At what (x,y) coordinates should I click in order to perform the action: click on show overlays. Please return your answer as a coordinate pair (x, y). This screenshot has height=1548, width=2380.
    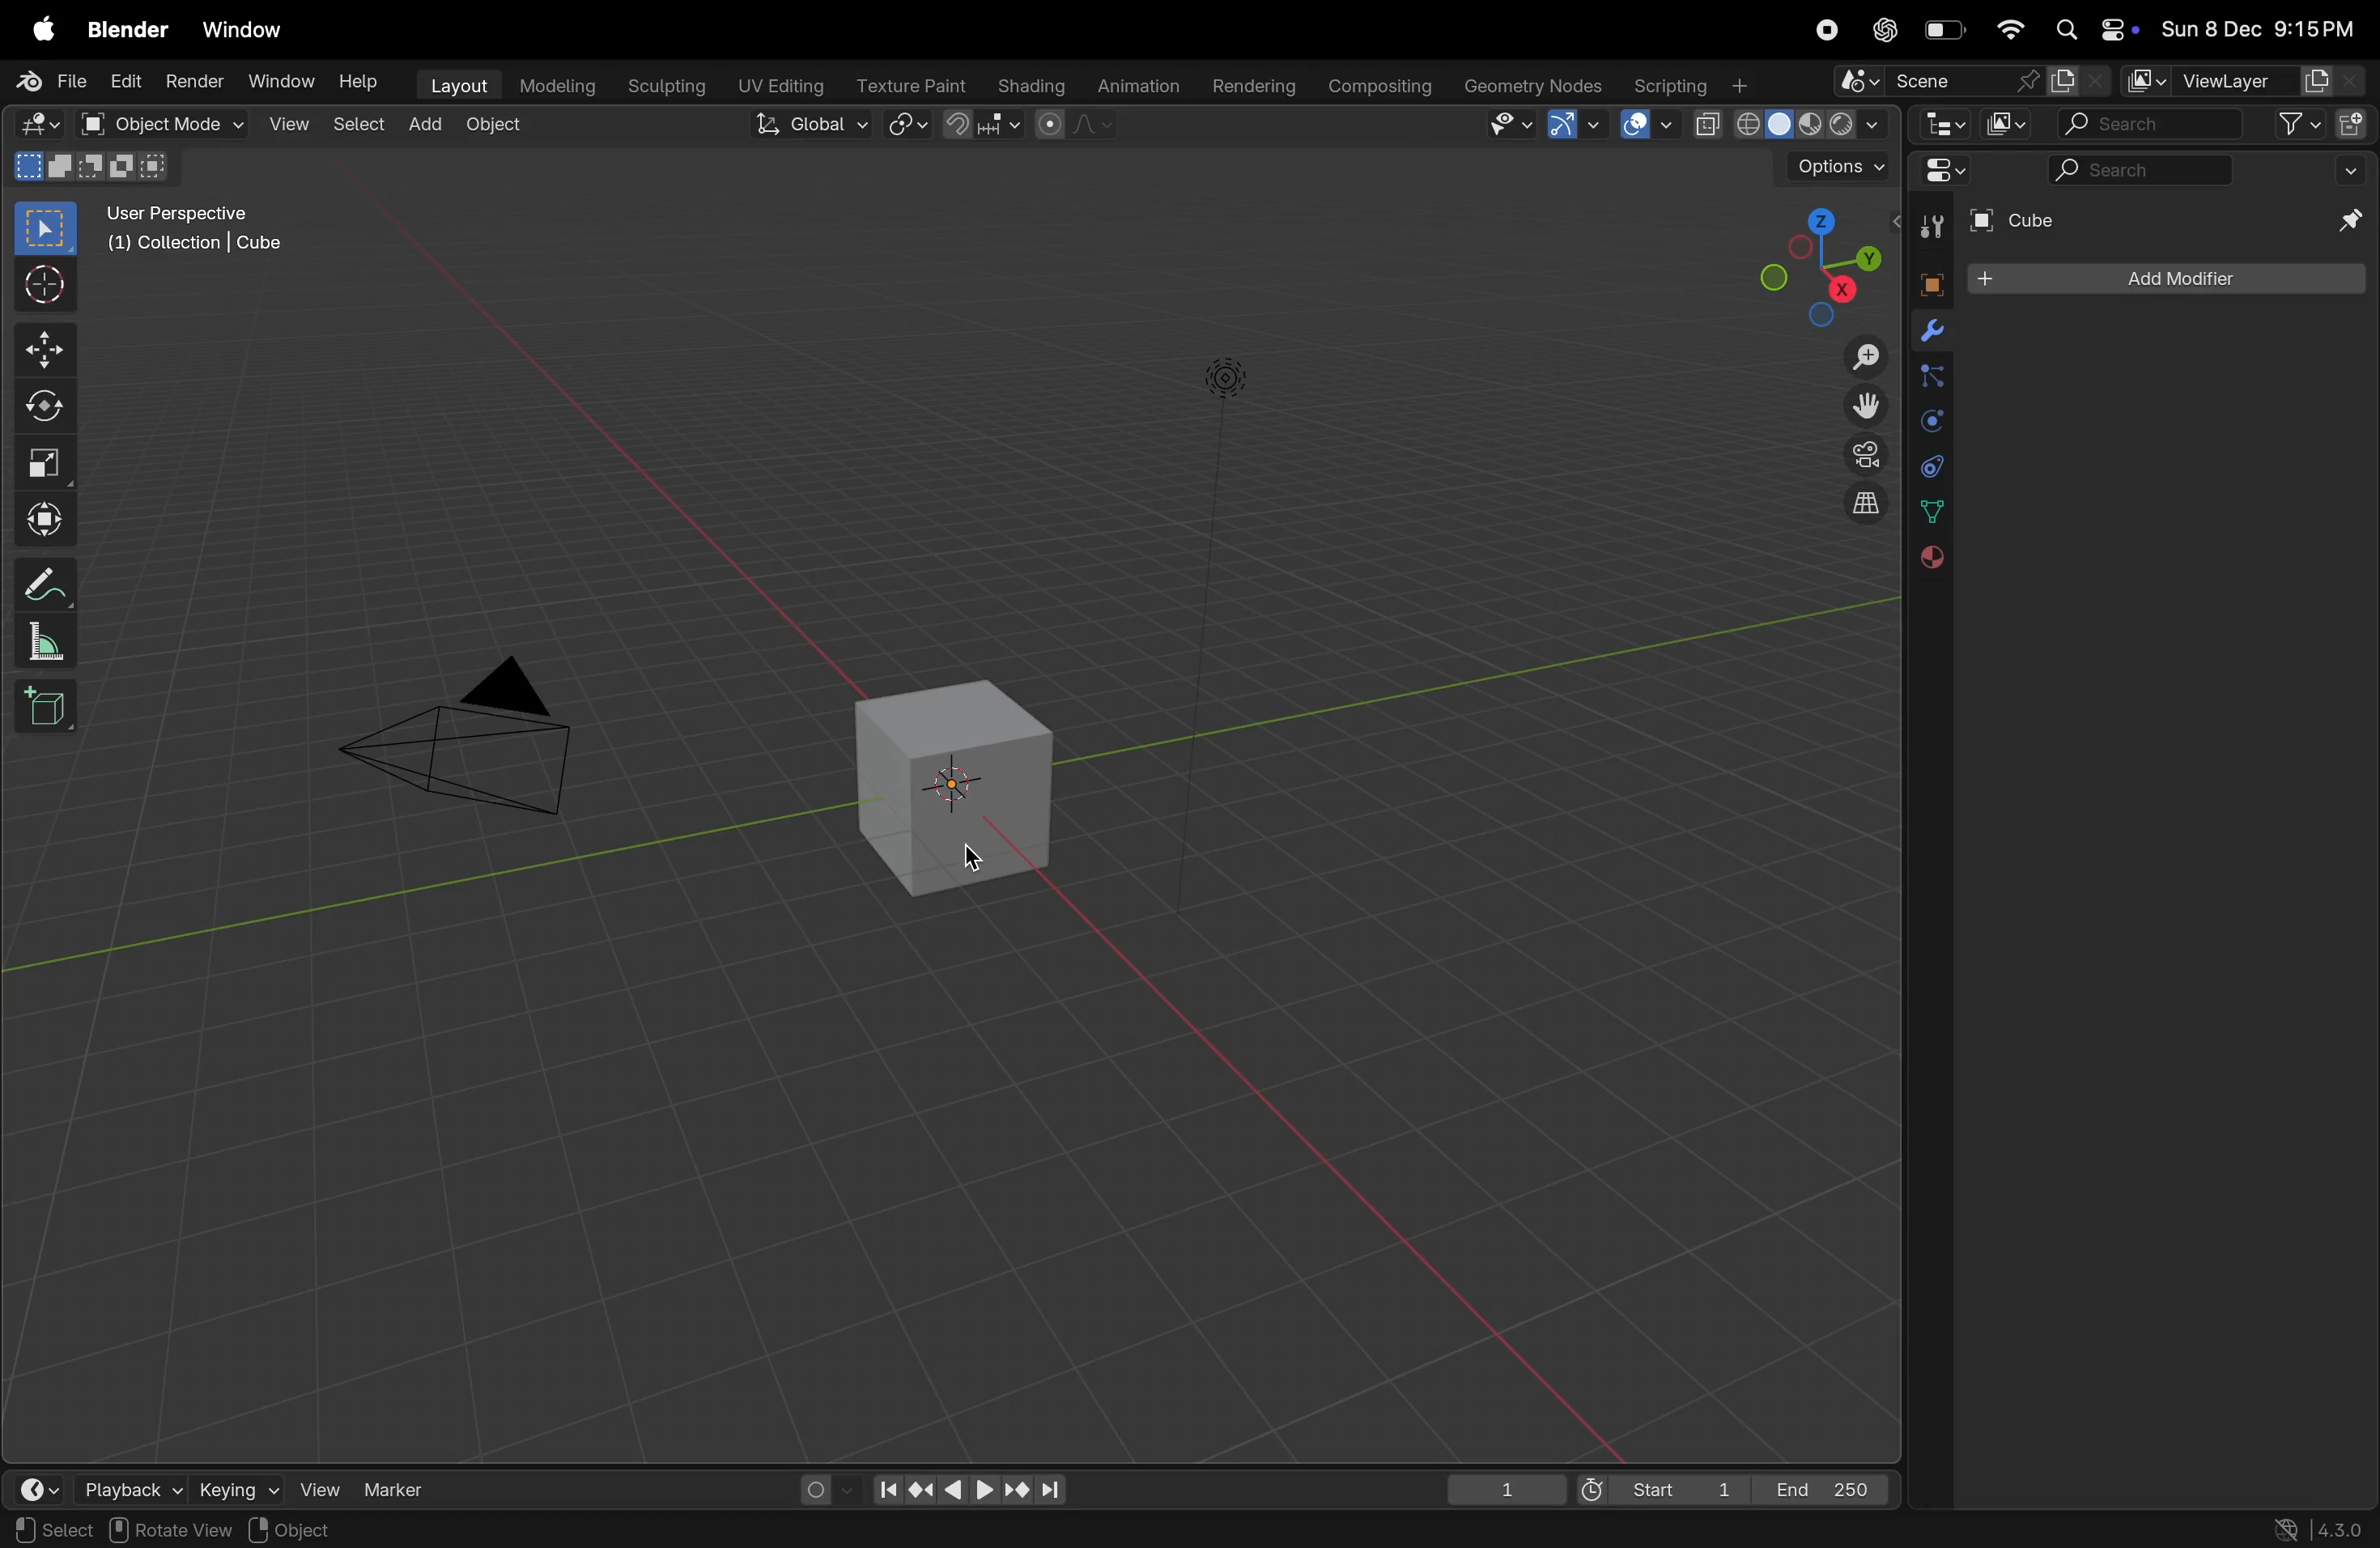
    Looking at the image, I should click on (1647, 124).